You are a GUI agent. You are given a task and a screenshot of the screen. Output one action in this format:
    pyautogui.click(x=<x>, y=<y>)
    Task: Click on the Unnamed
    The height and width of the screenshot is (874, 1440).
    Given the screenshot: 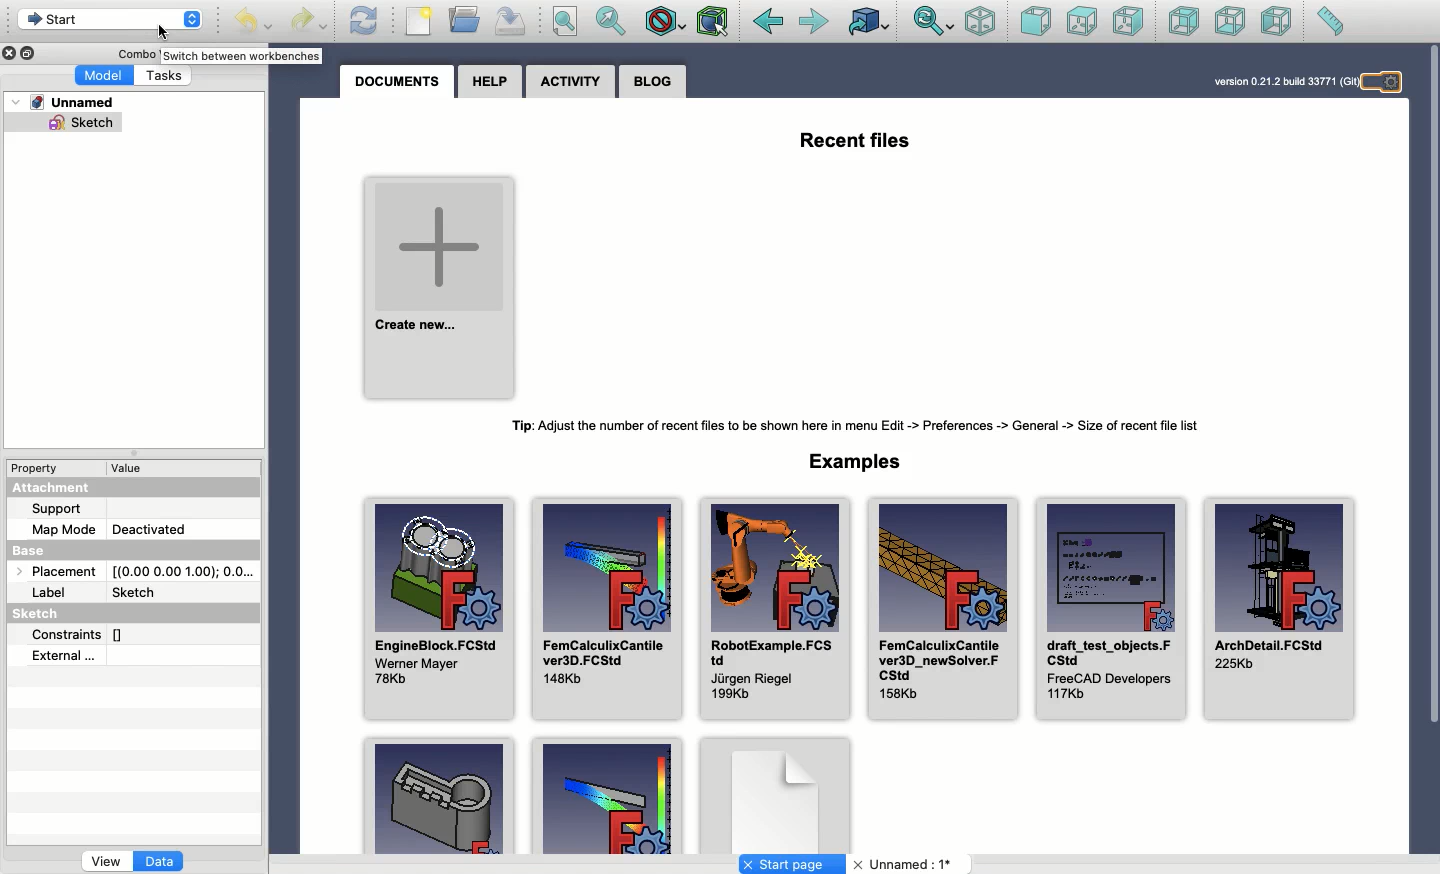 What is the action you would take?
    pyautogui.click(x=62, y=101)
    